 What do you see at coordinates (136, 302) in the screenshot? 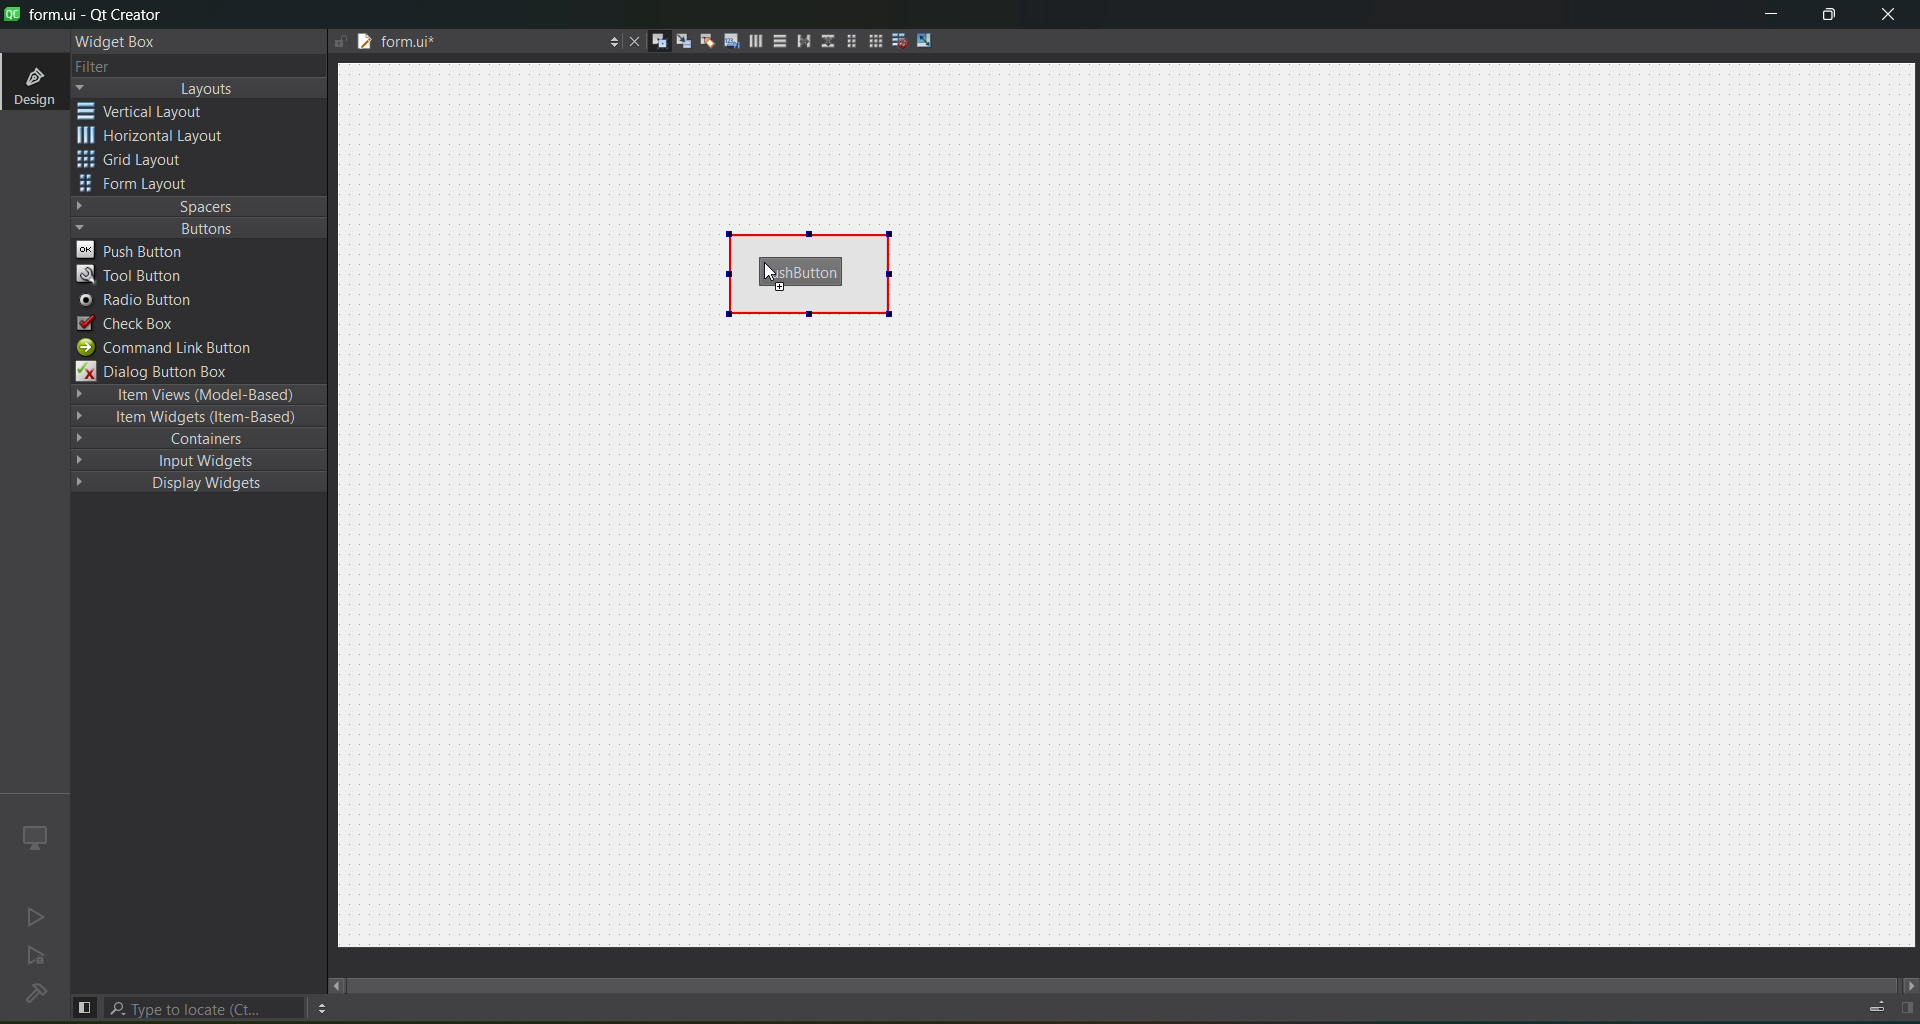
I see `radio button` at bounding box center [136, 302].